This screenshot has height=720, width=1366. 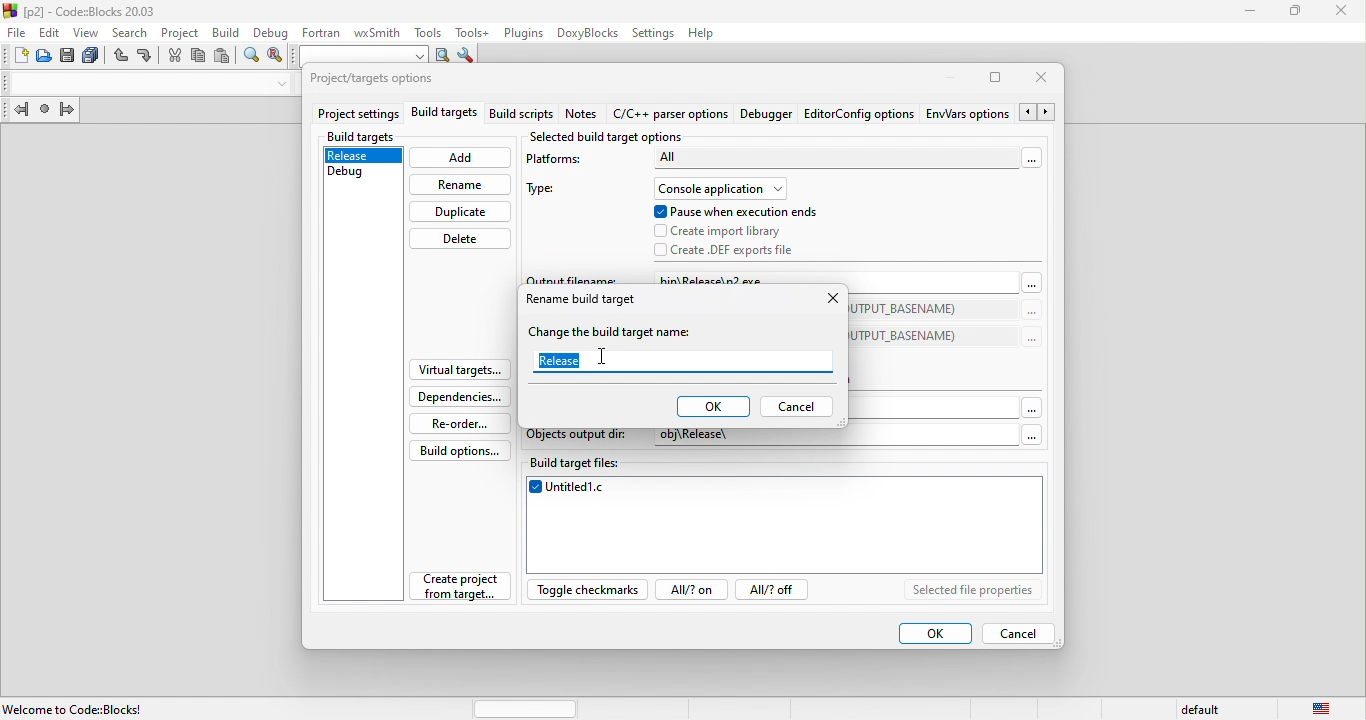 I want to click on notes, so click(x=585, y=115).